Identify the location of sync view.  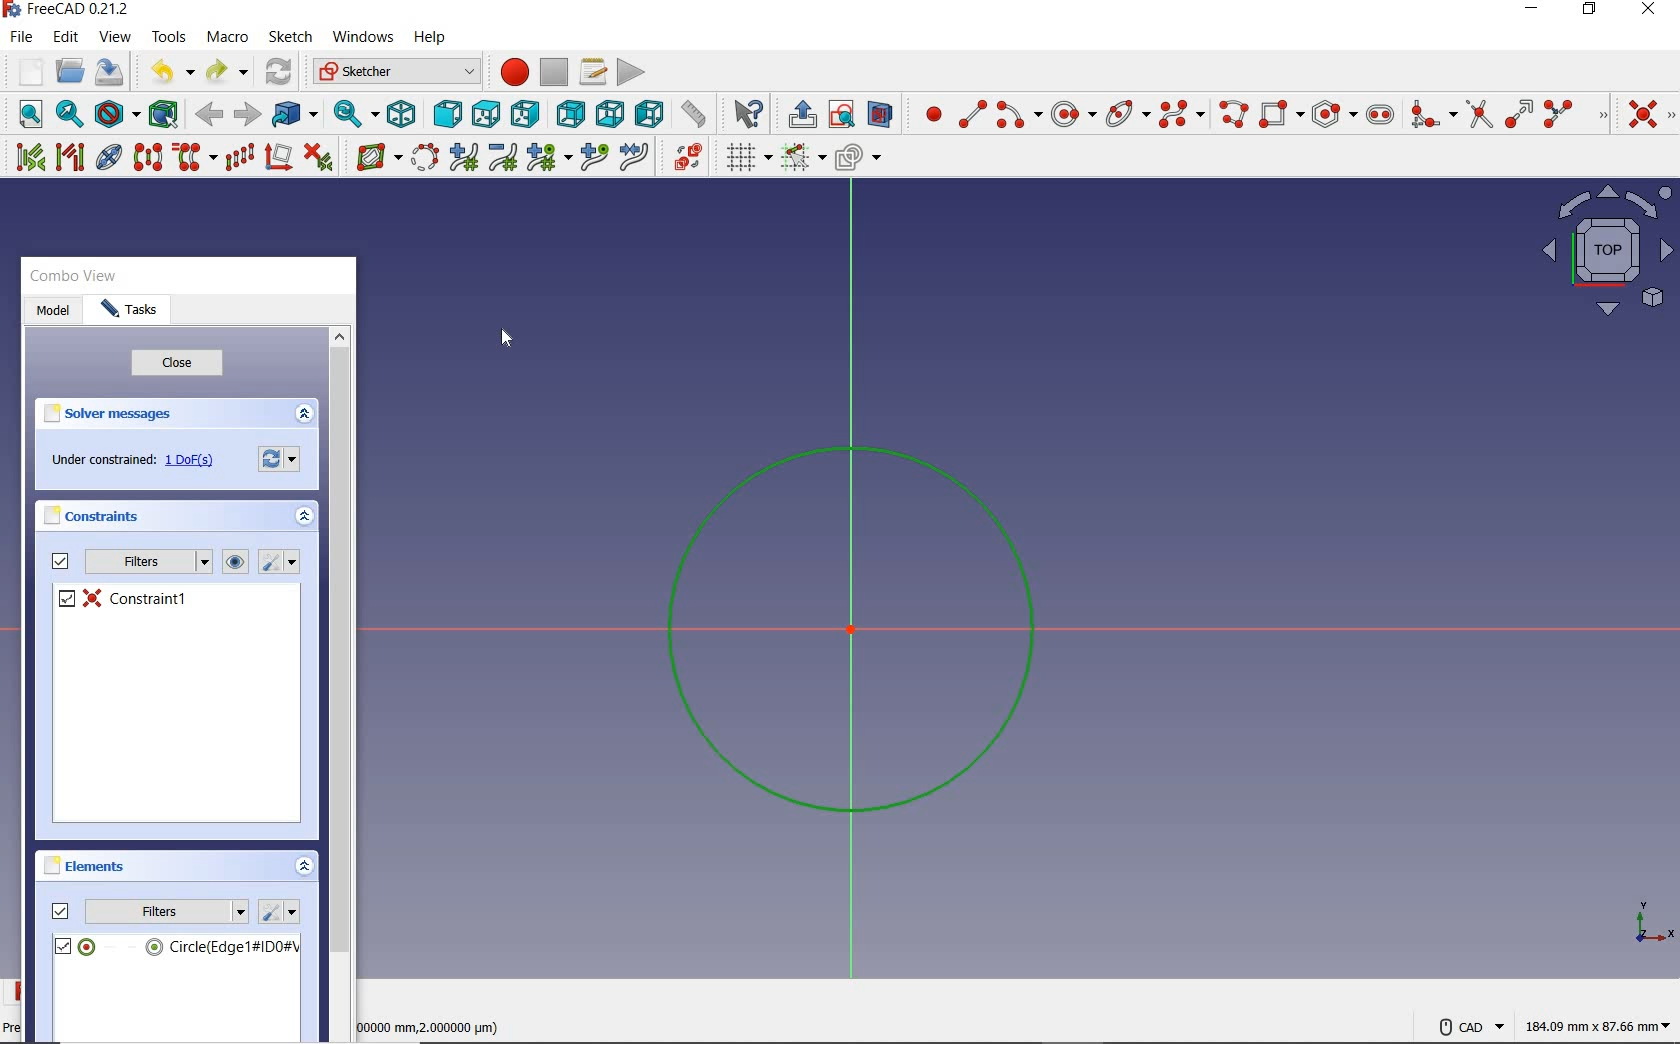
(345, 115).